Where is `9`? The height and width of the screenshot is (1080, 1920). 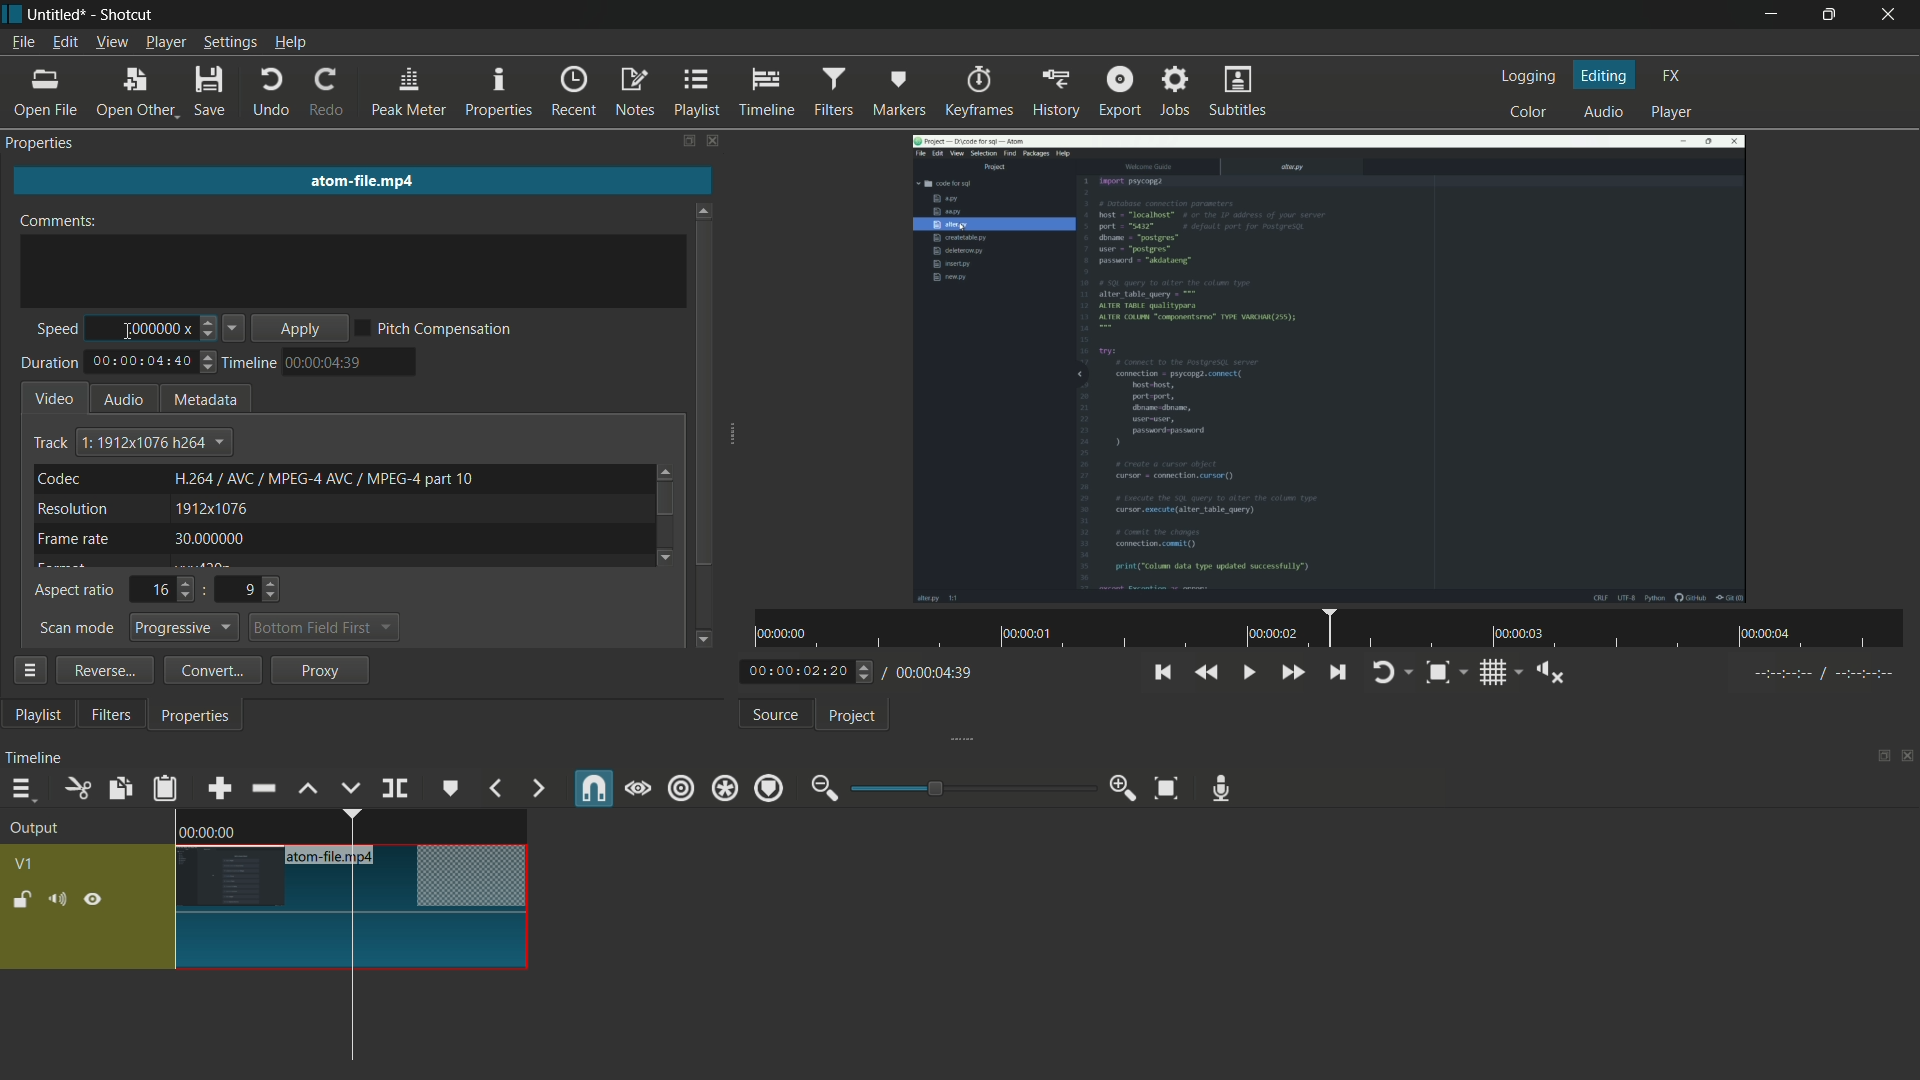 9 is located at coordinates (246, 590).